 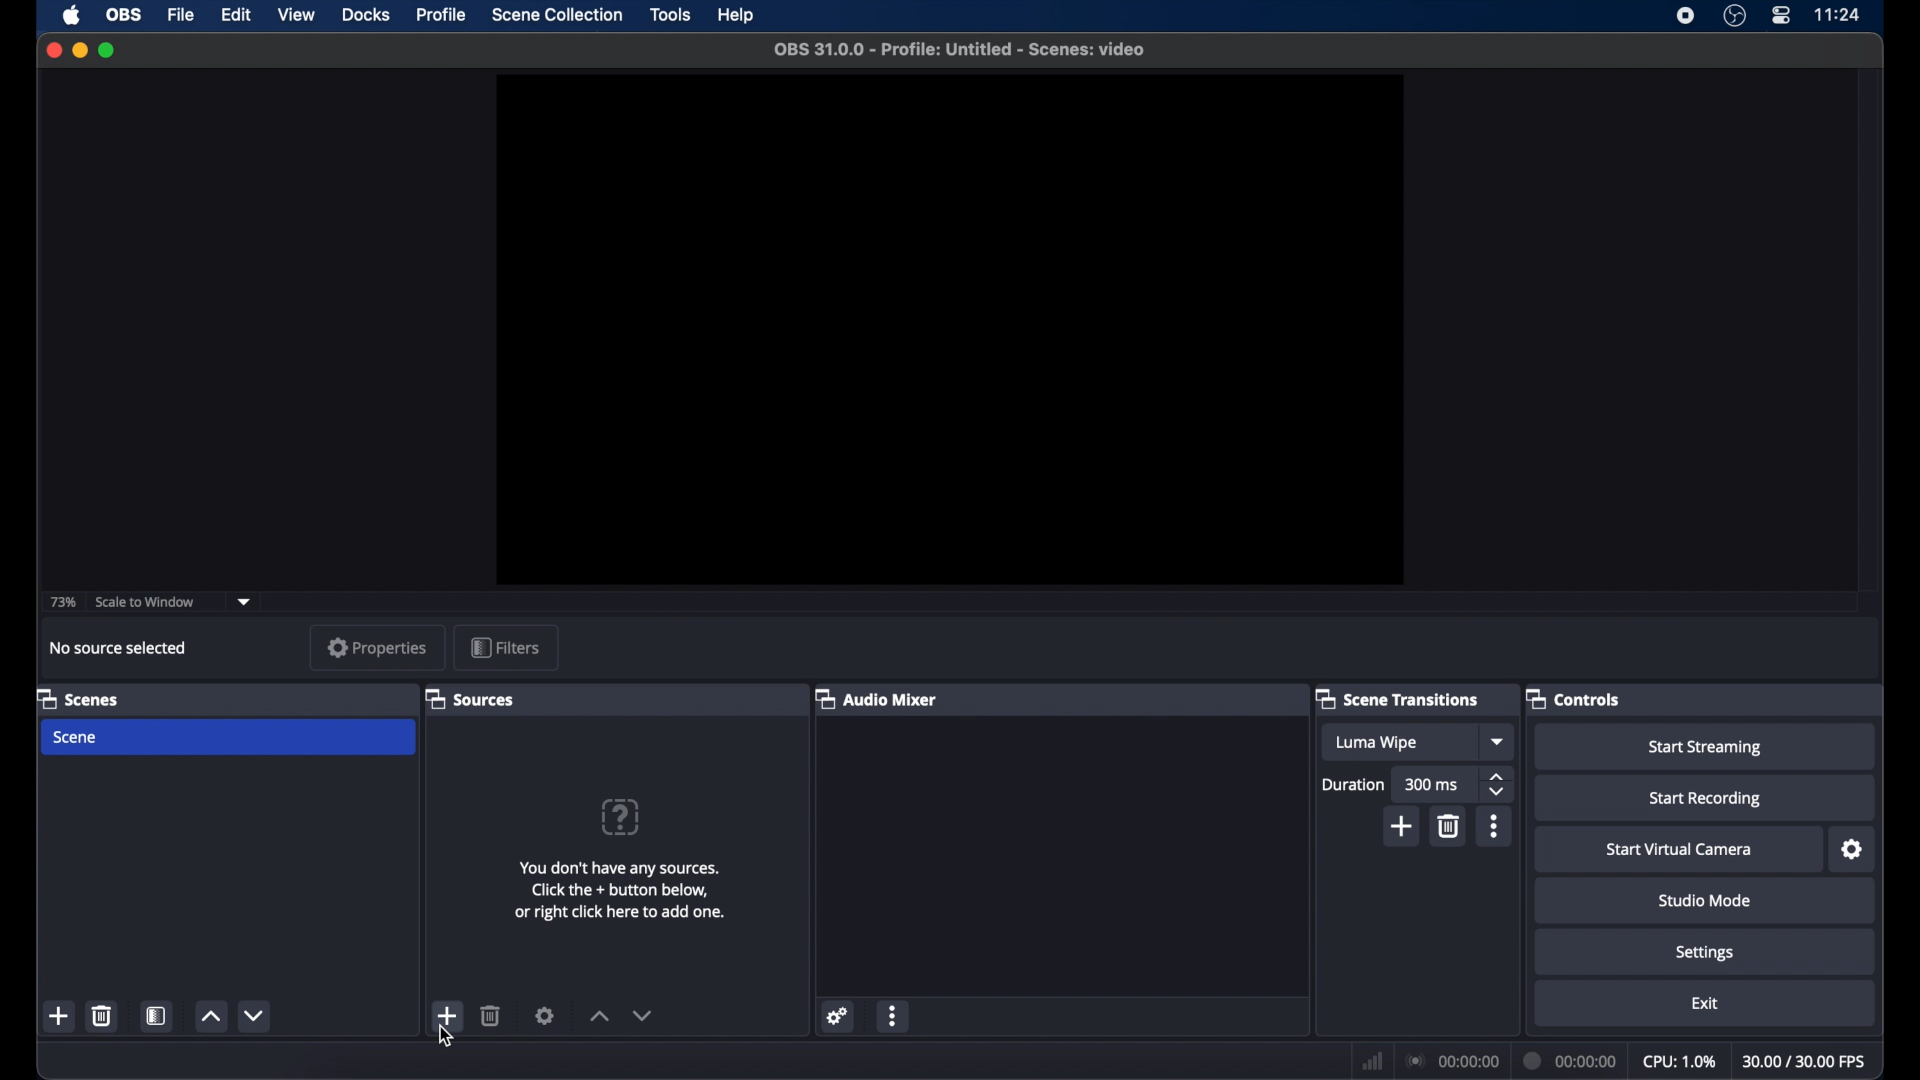 I want to click on preview, so click(x=949, y=330).